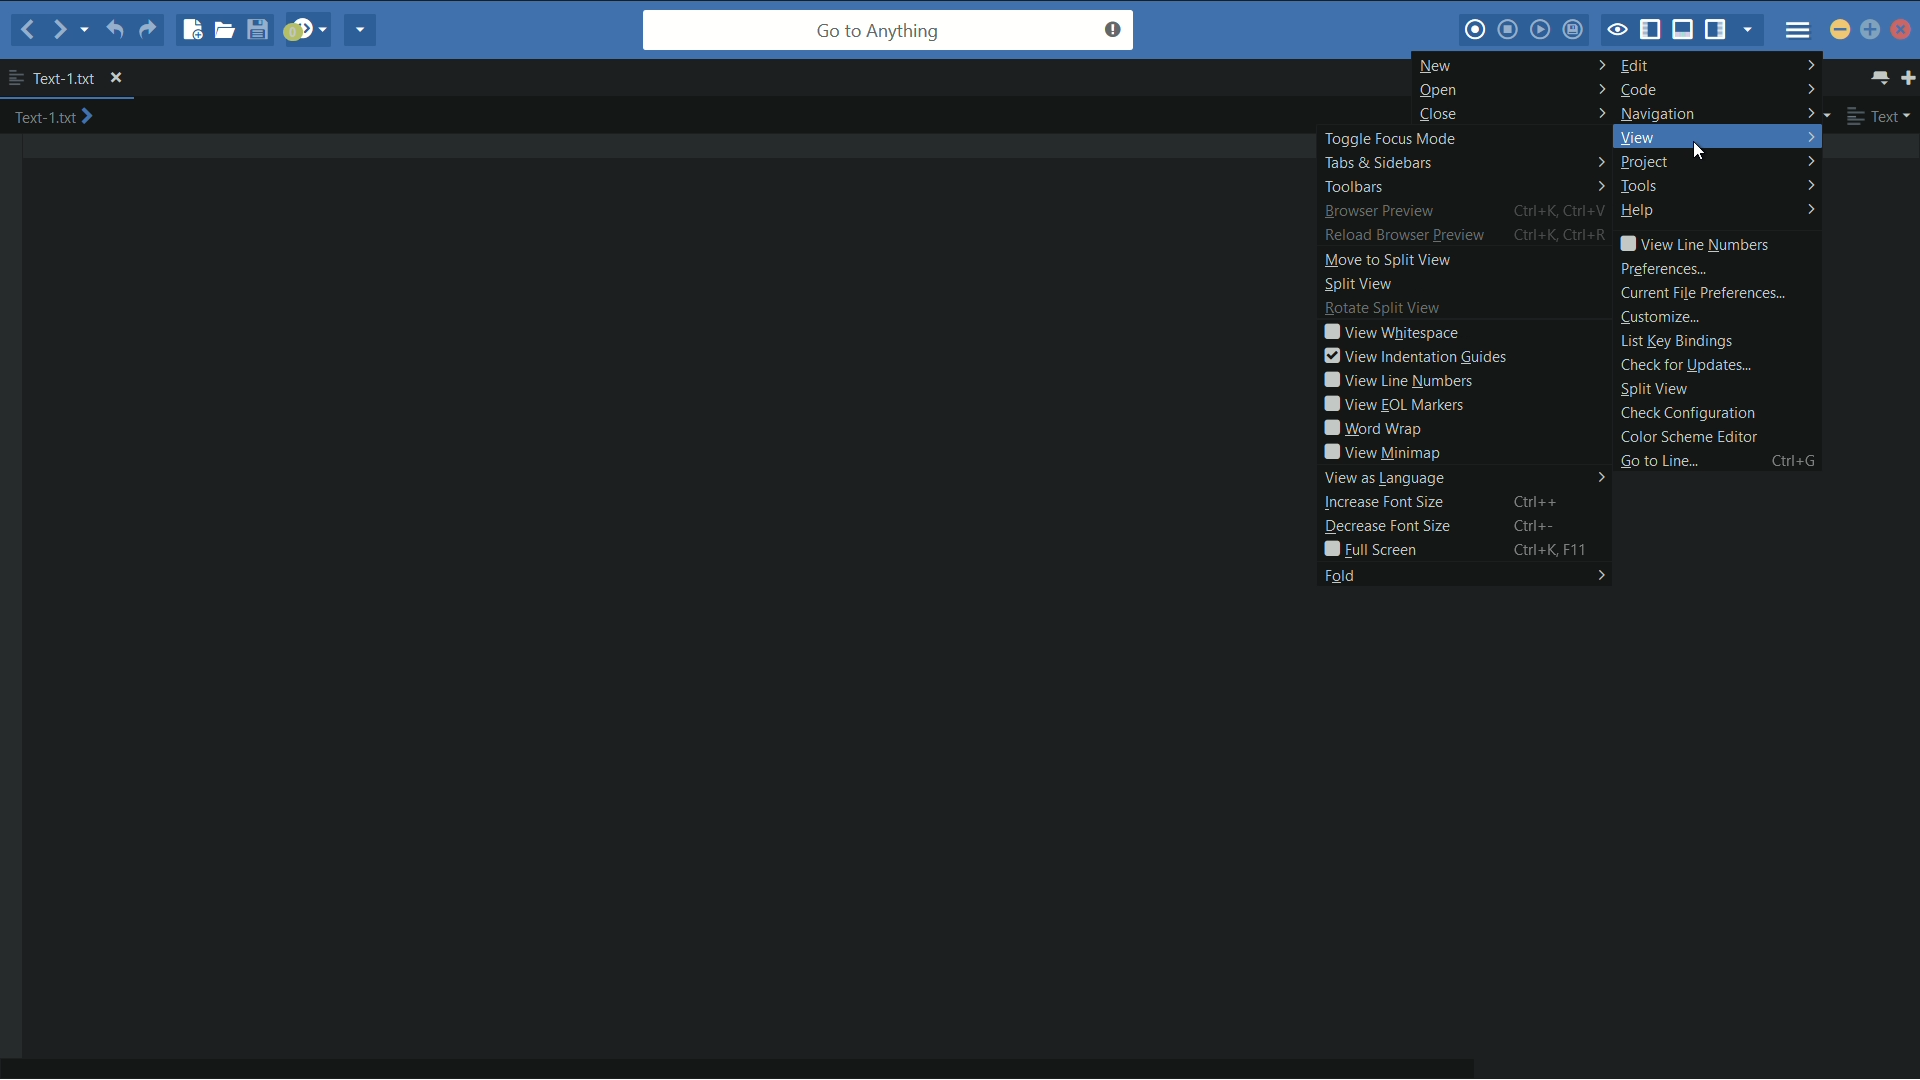 Image resolution: width=1920 pixels, height=1080 pixels. I want to click on view line numbers, so click(1693, 244).